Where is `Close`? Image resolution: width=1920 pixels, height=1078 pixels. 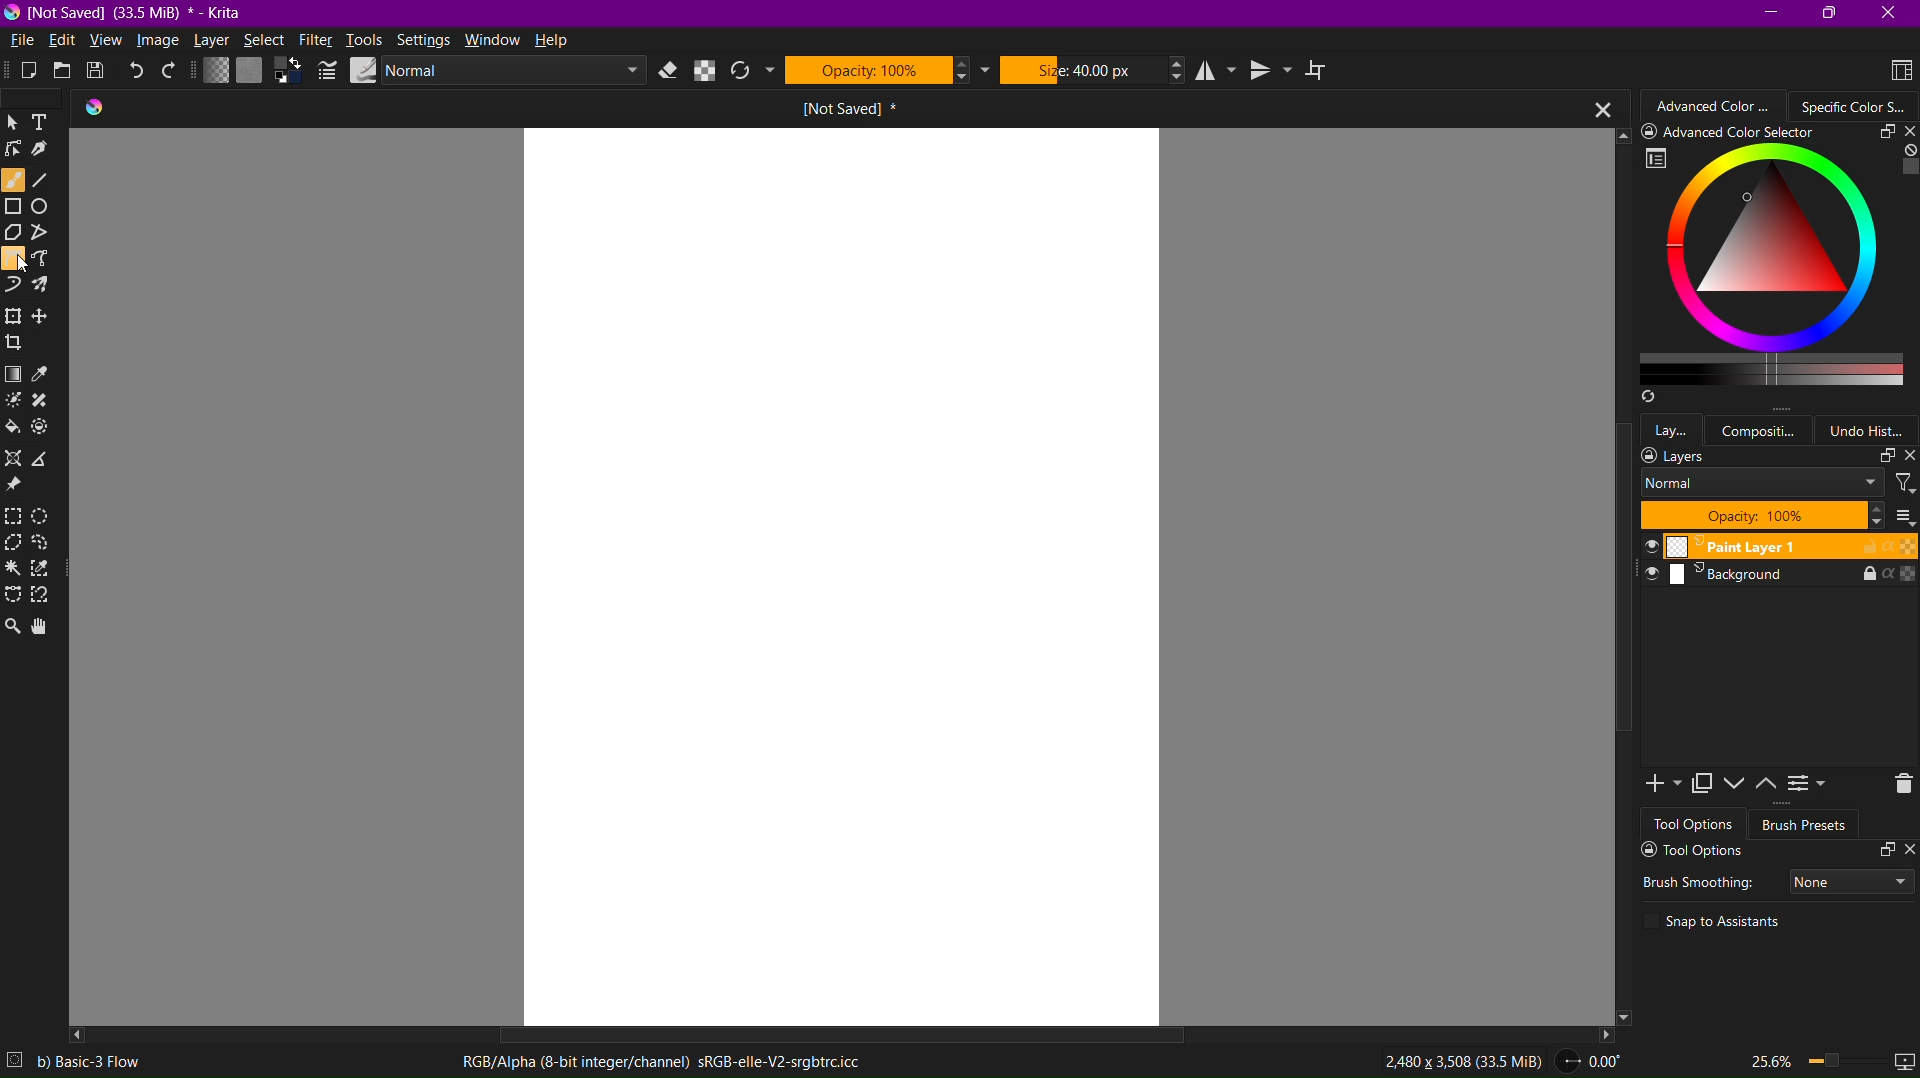 Close is located at coordinates (1594, 108).